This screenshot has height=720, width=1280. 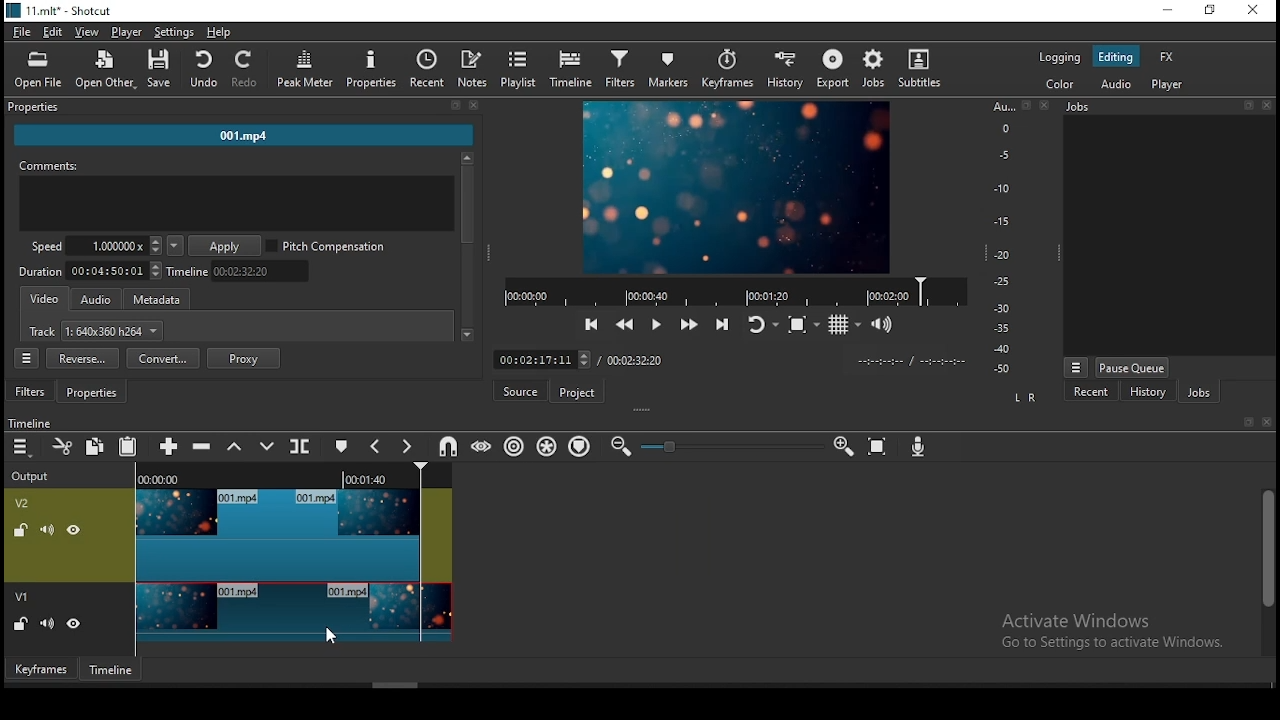 I want to click on pause queue, so click(x=1132, y=367).